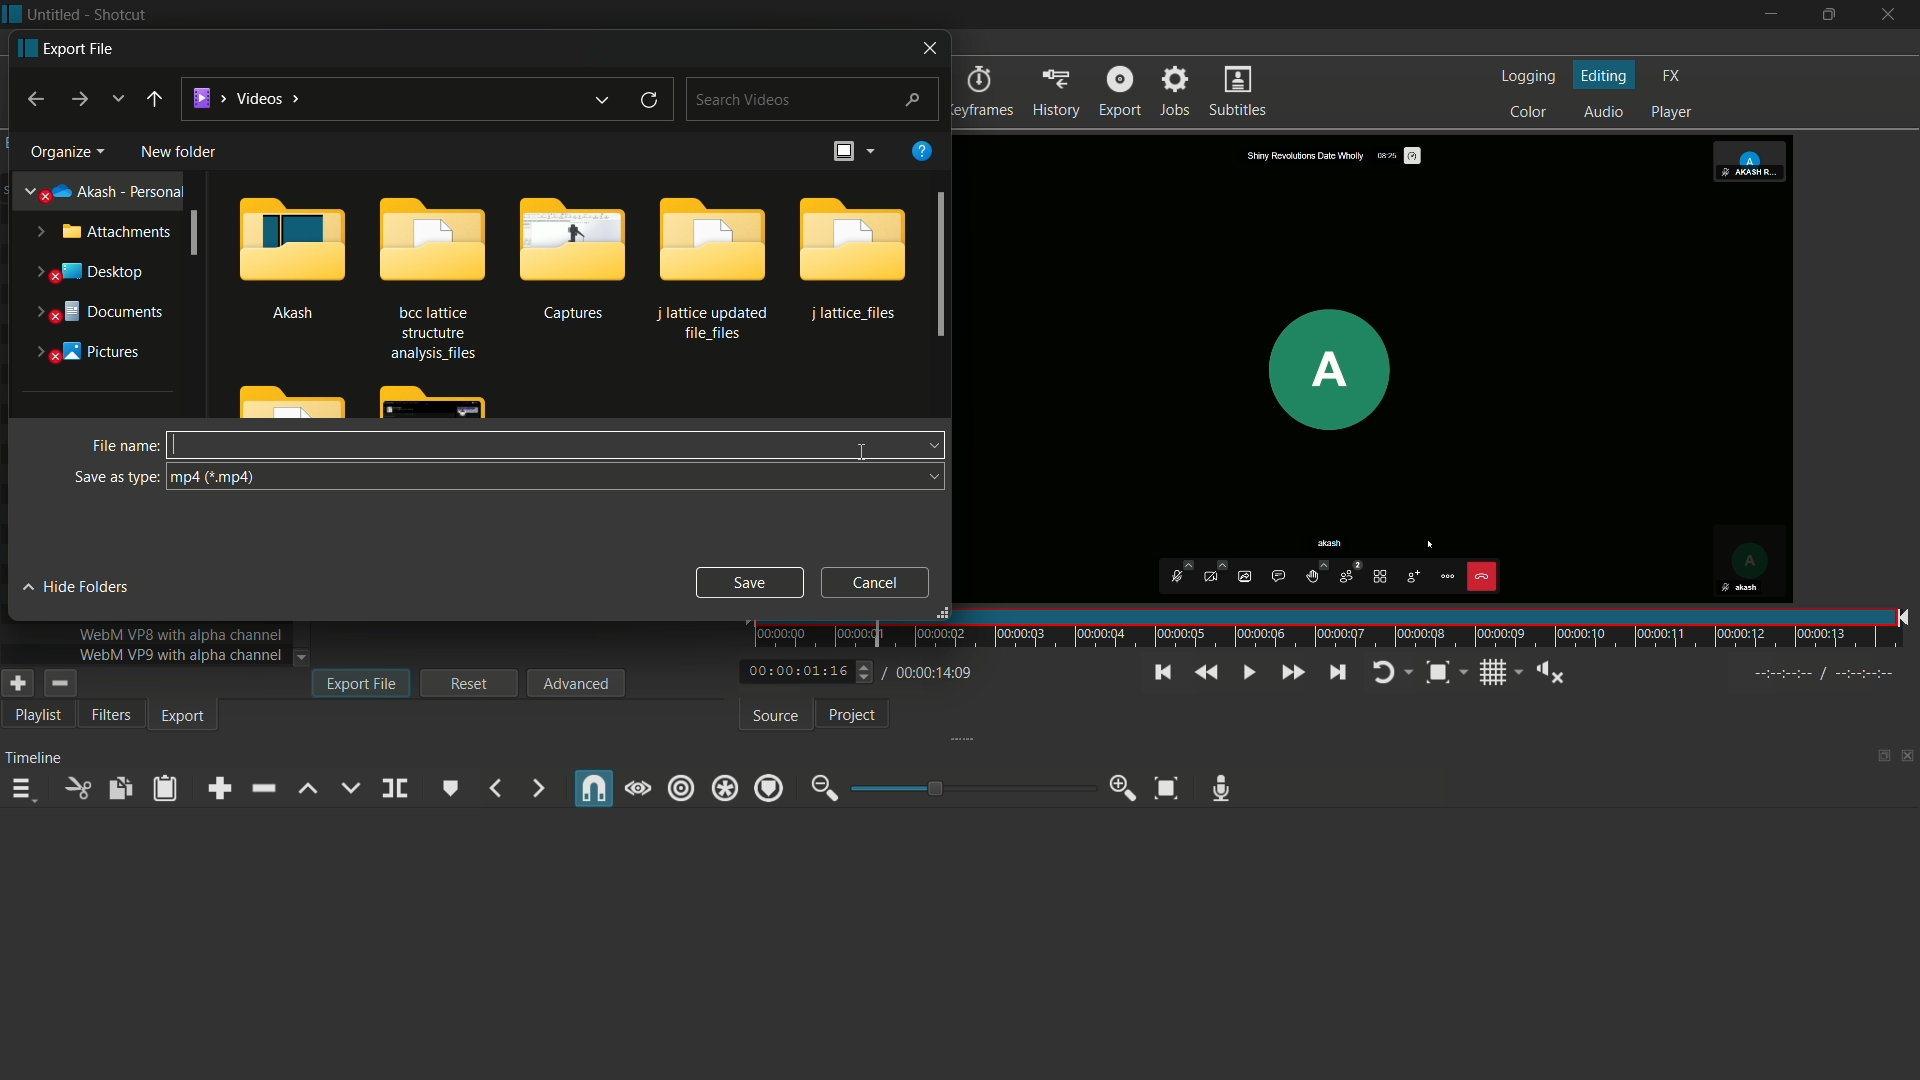  Describe the element at coordinates (927, 48) in the screenshot. I see `close window` at that location.